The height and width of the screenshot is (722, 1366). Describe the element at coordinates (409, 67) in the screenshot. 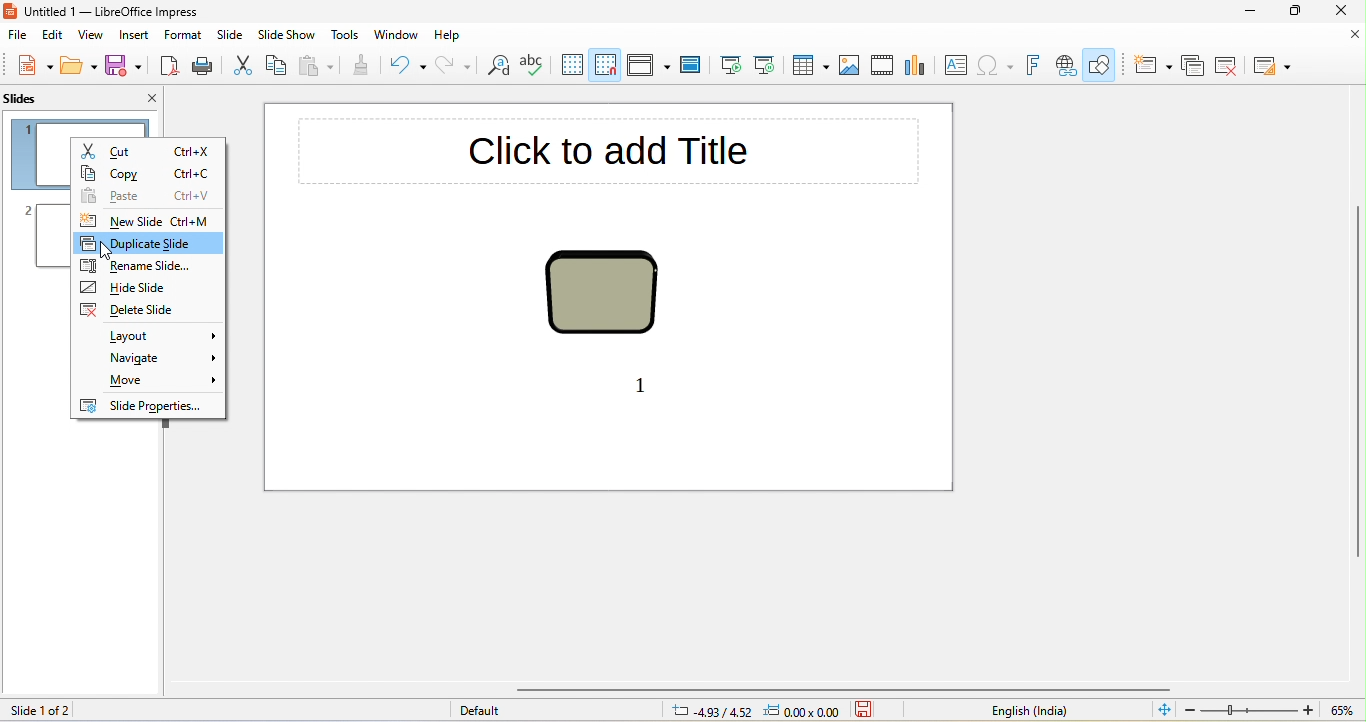

I see `undo` at that location.